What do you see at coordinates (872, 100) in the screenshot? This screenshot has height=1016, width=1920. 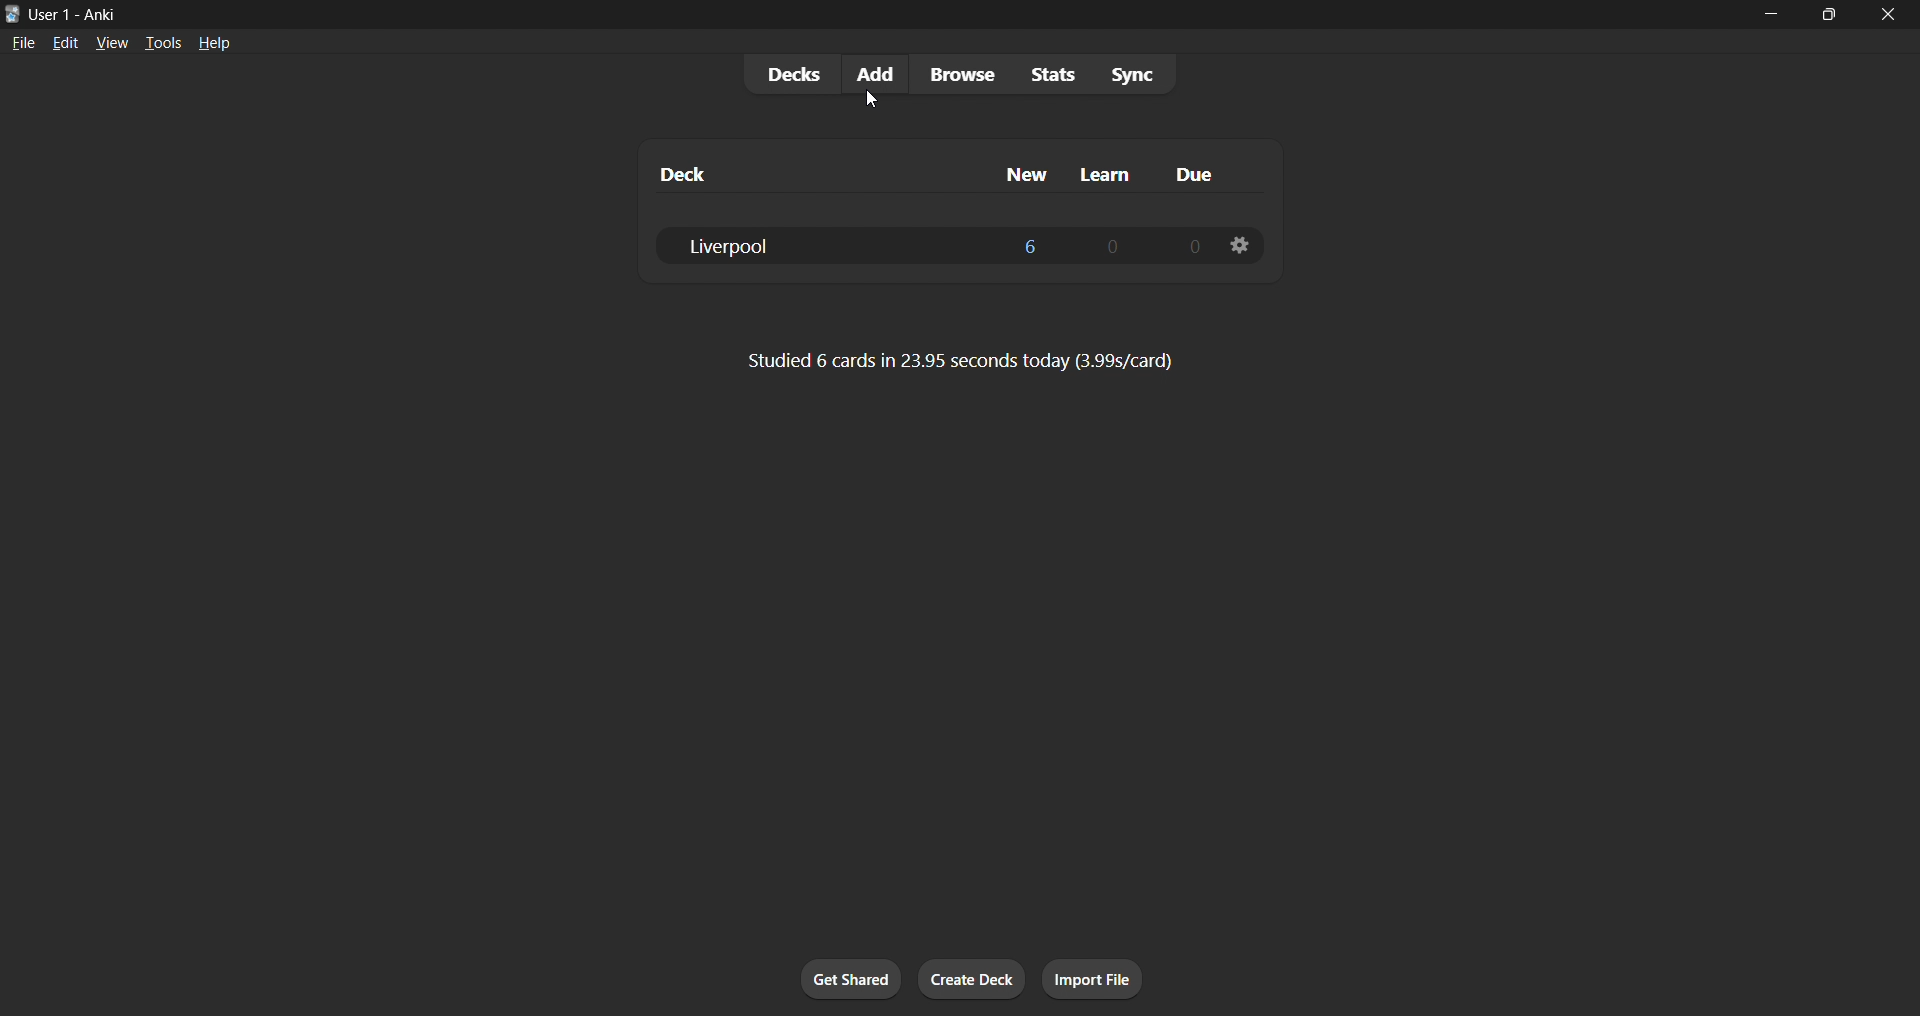 I see `Cursor` at bounding box center [872, 100].